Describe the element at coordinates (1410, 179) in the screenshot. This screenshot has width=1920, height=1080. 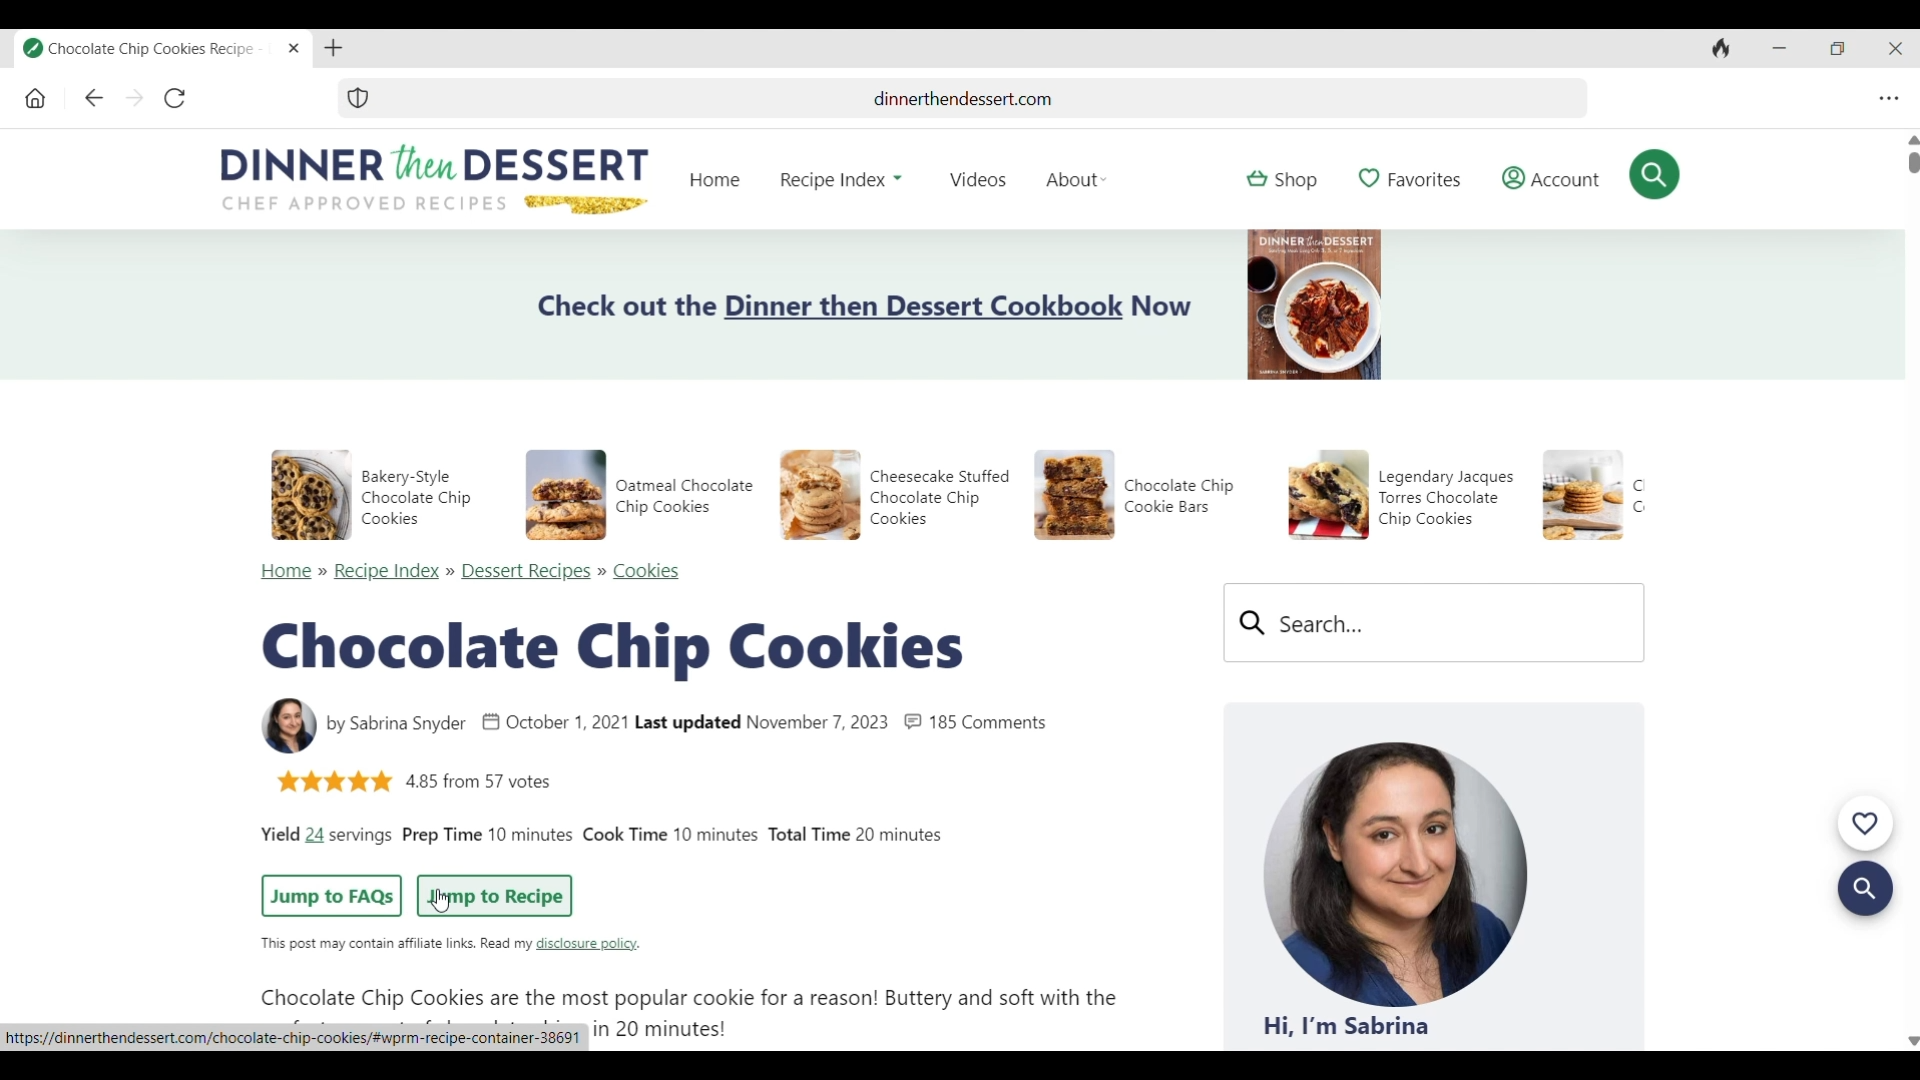
I see `Add recipe to favorites` at that location.